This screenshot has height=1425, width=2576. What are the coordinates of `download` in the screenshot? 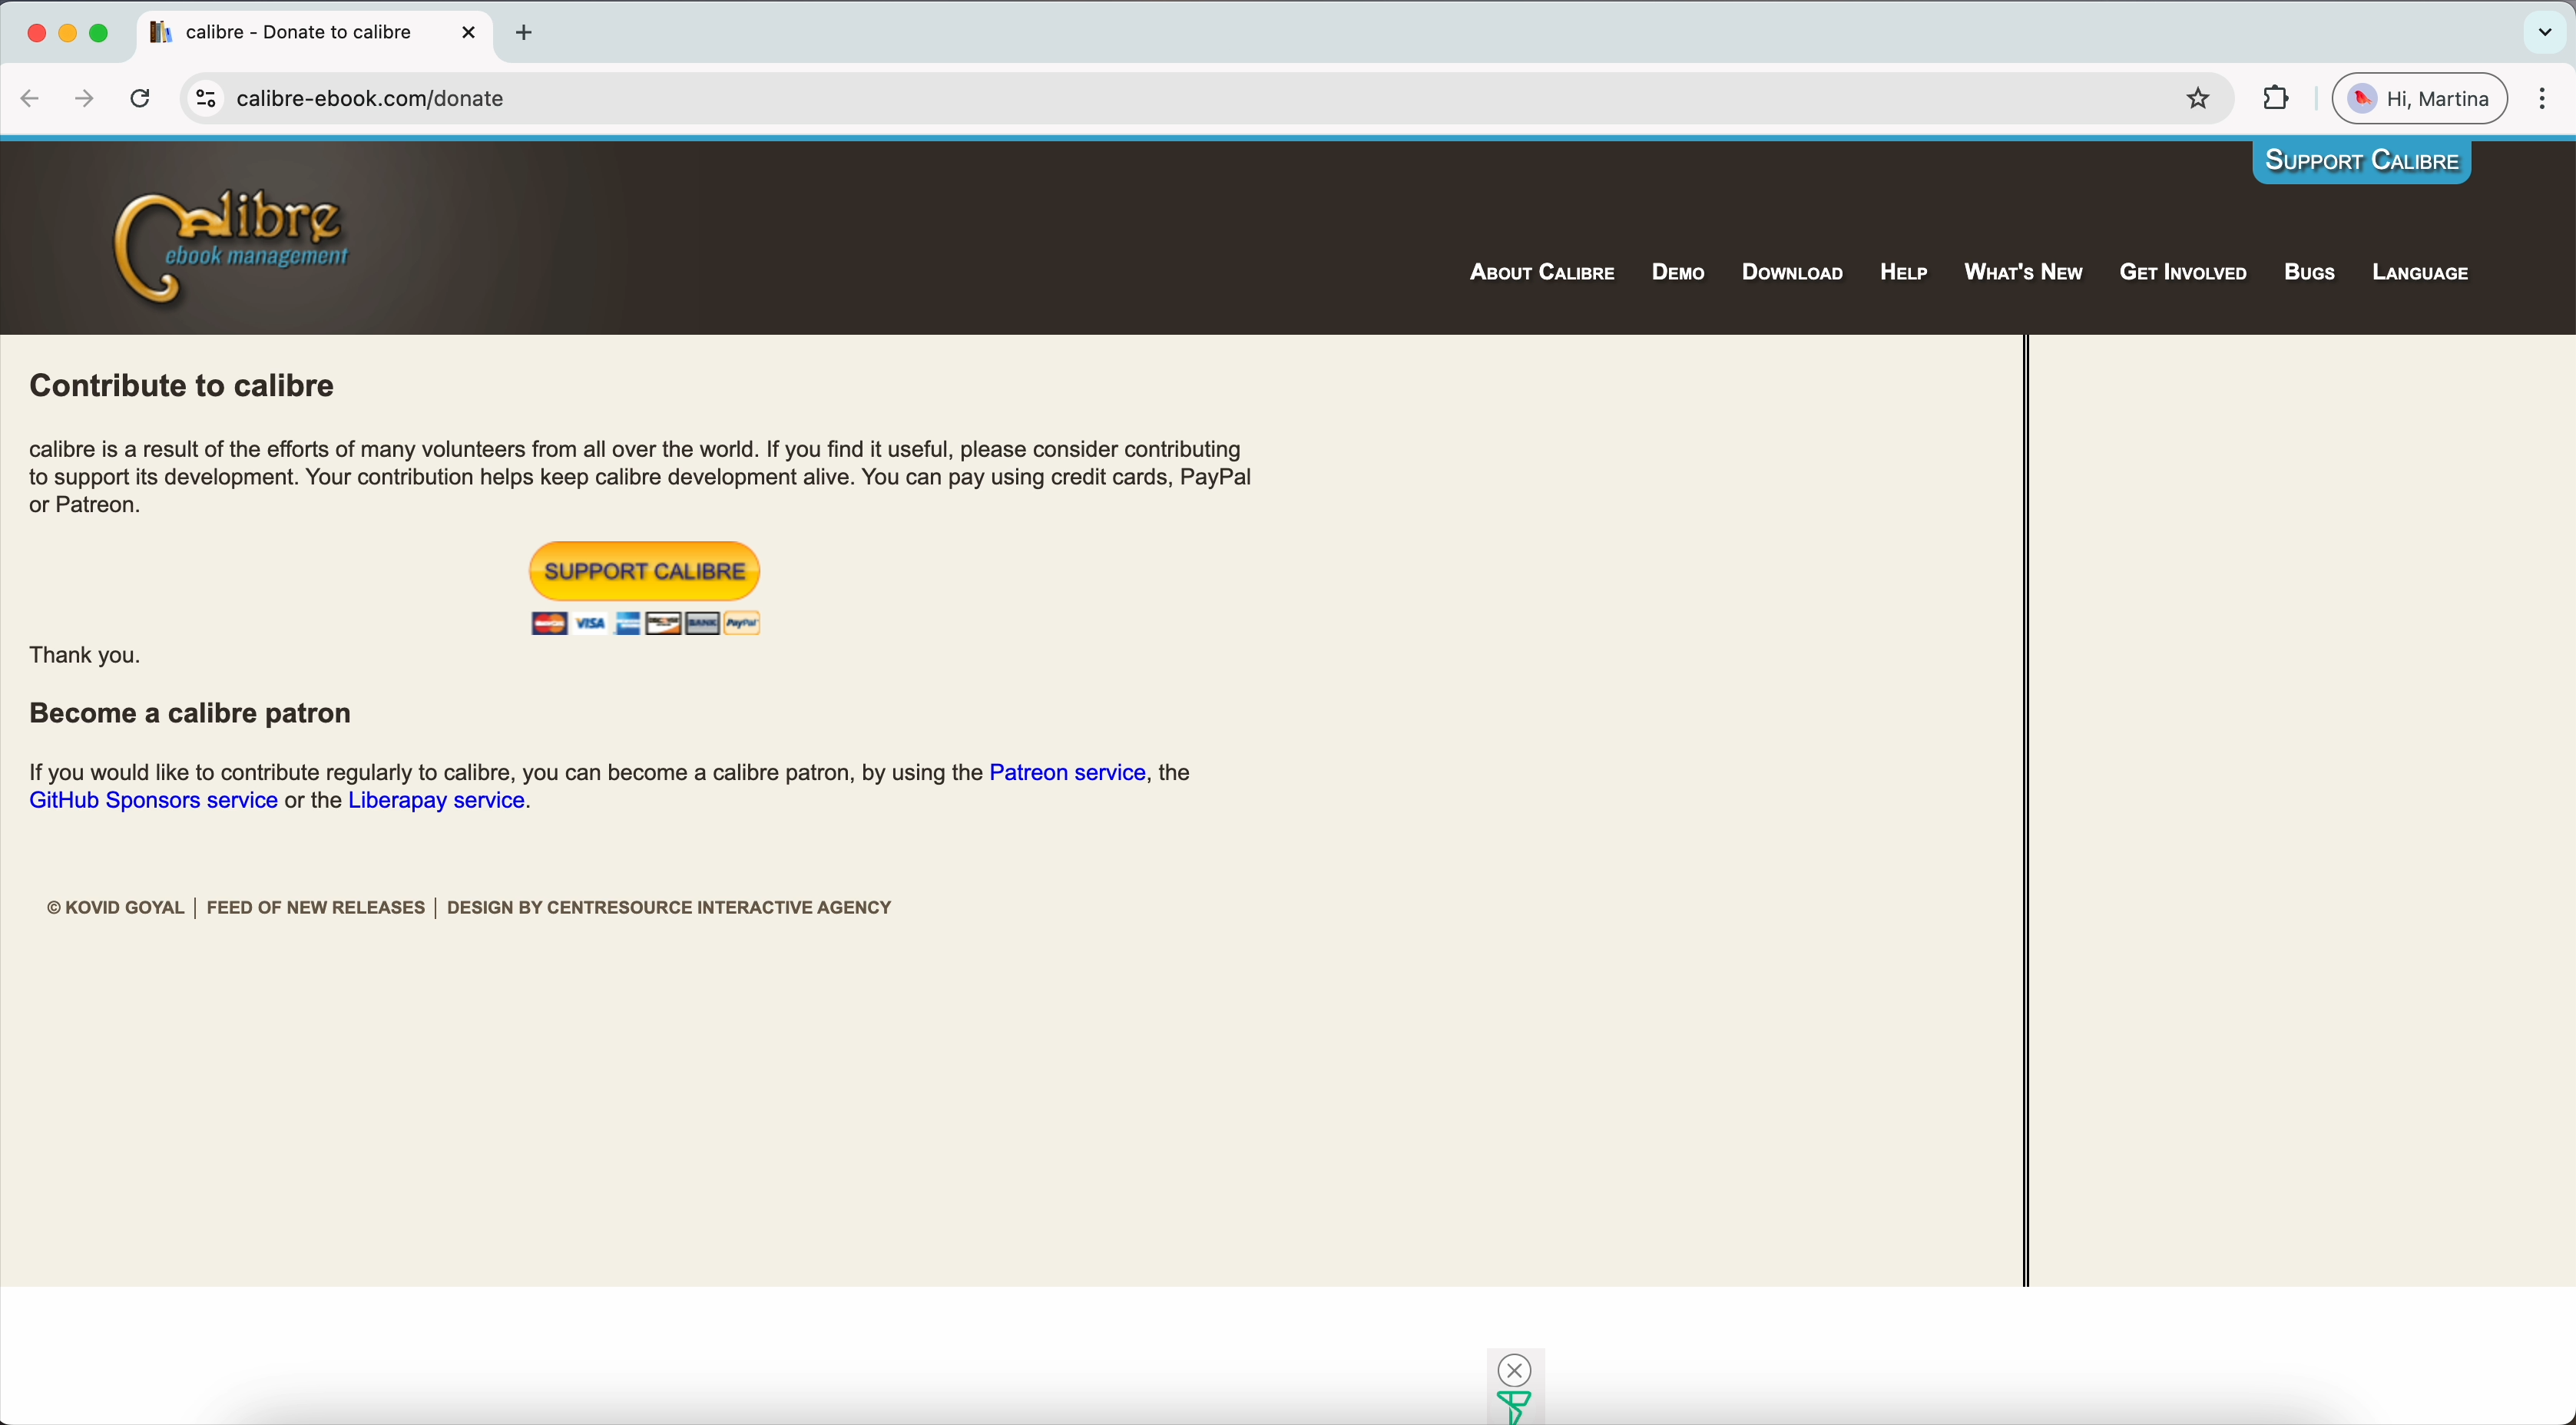 It's located at (1789, 273).